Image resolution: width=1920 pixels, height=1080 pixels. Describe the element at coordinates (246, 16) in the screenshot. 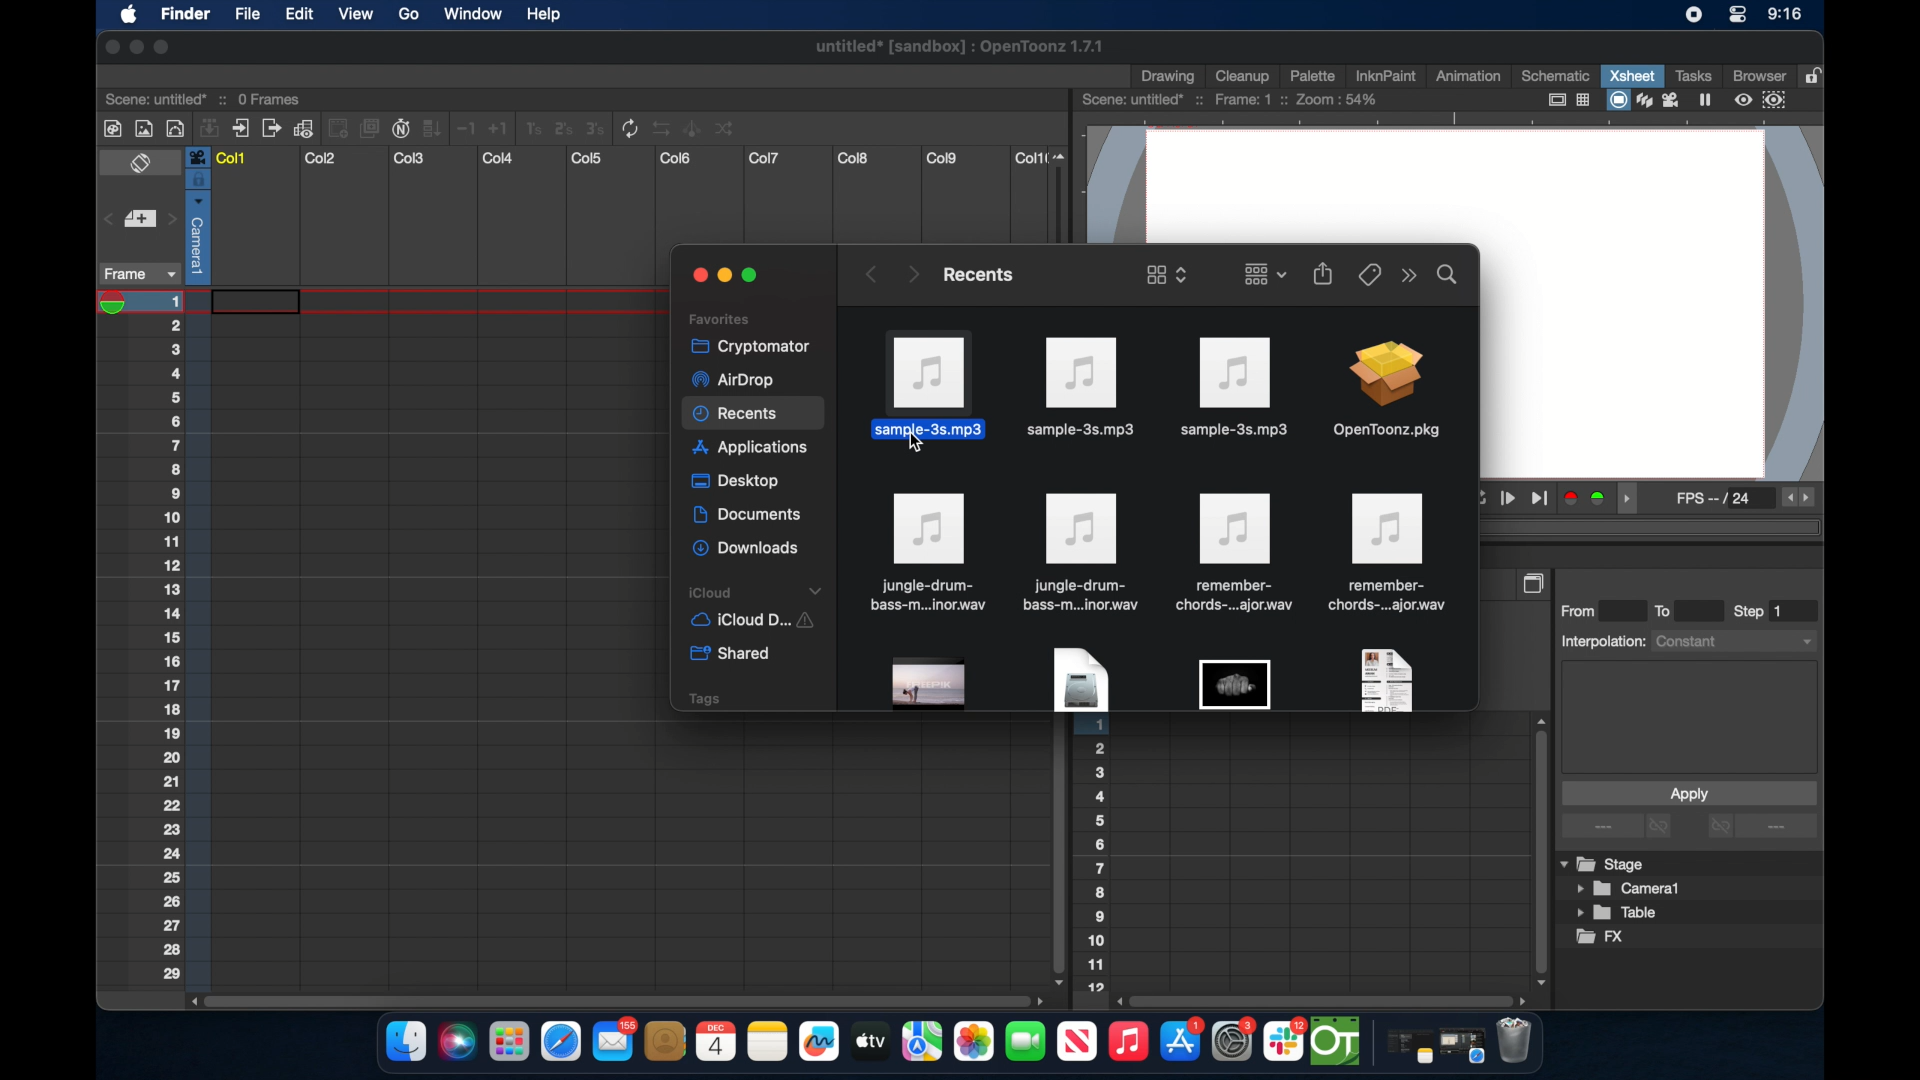

I see `file` at that location.